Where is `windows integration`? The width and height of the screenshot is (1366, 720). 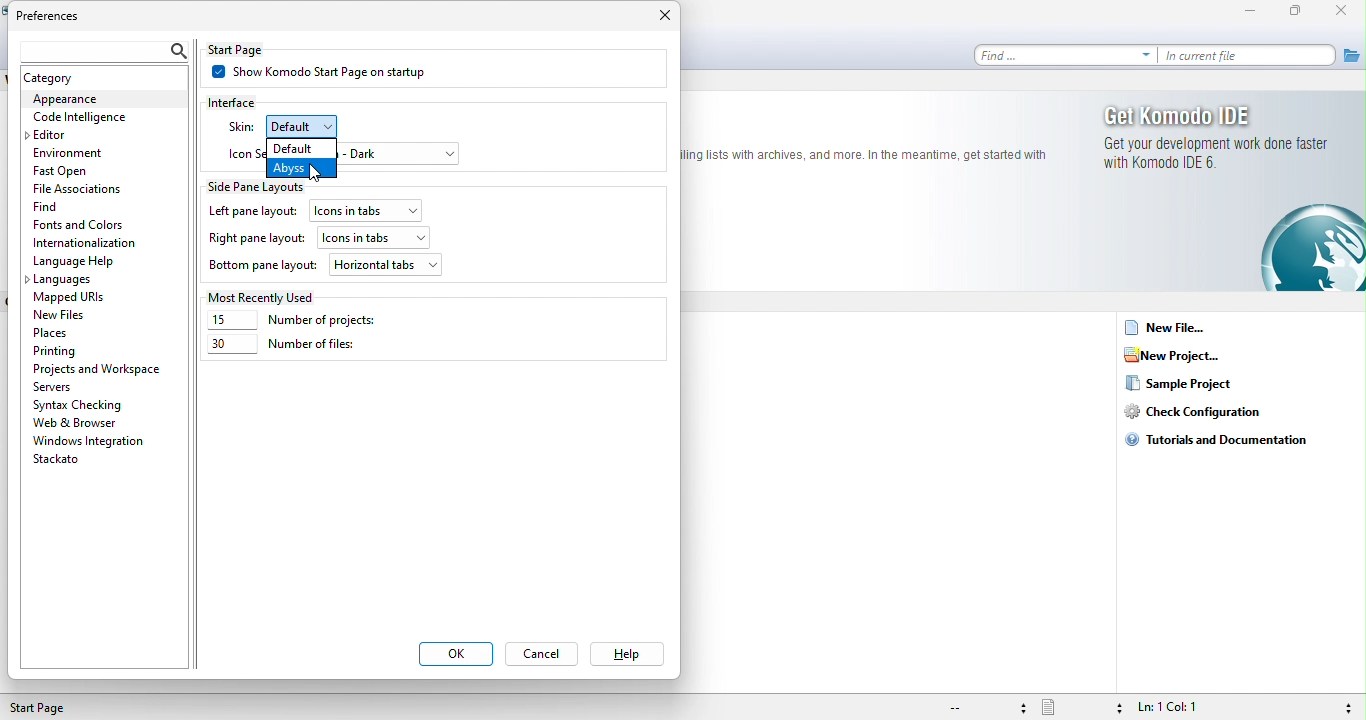 windows integration is located at coordinates (89, 441).